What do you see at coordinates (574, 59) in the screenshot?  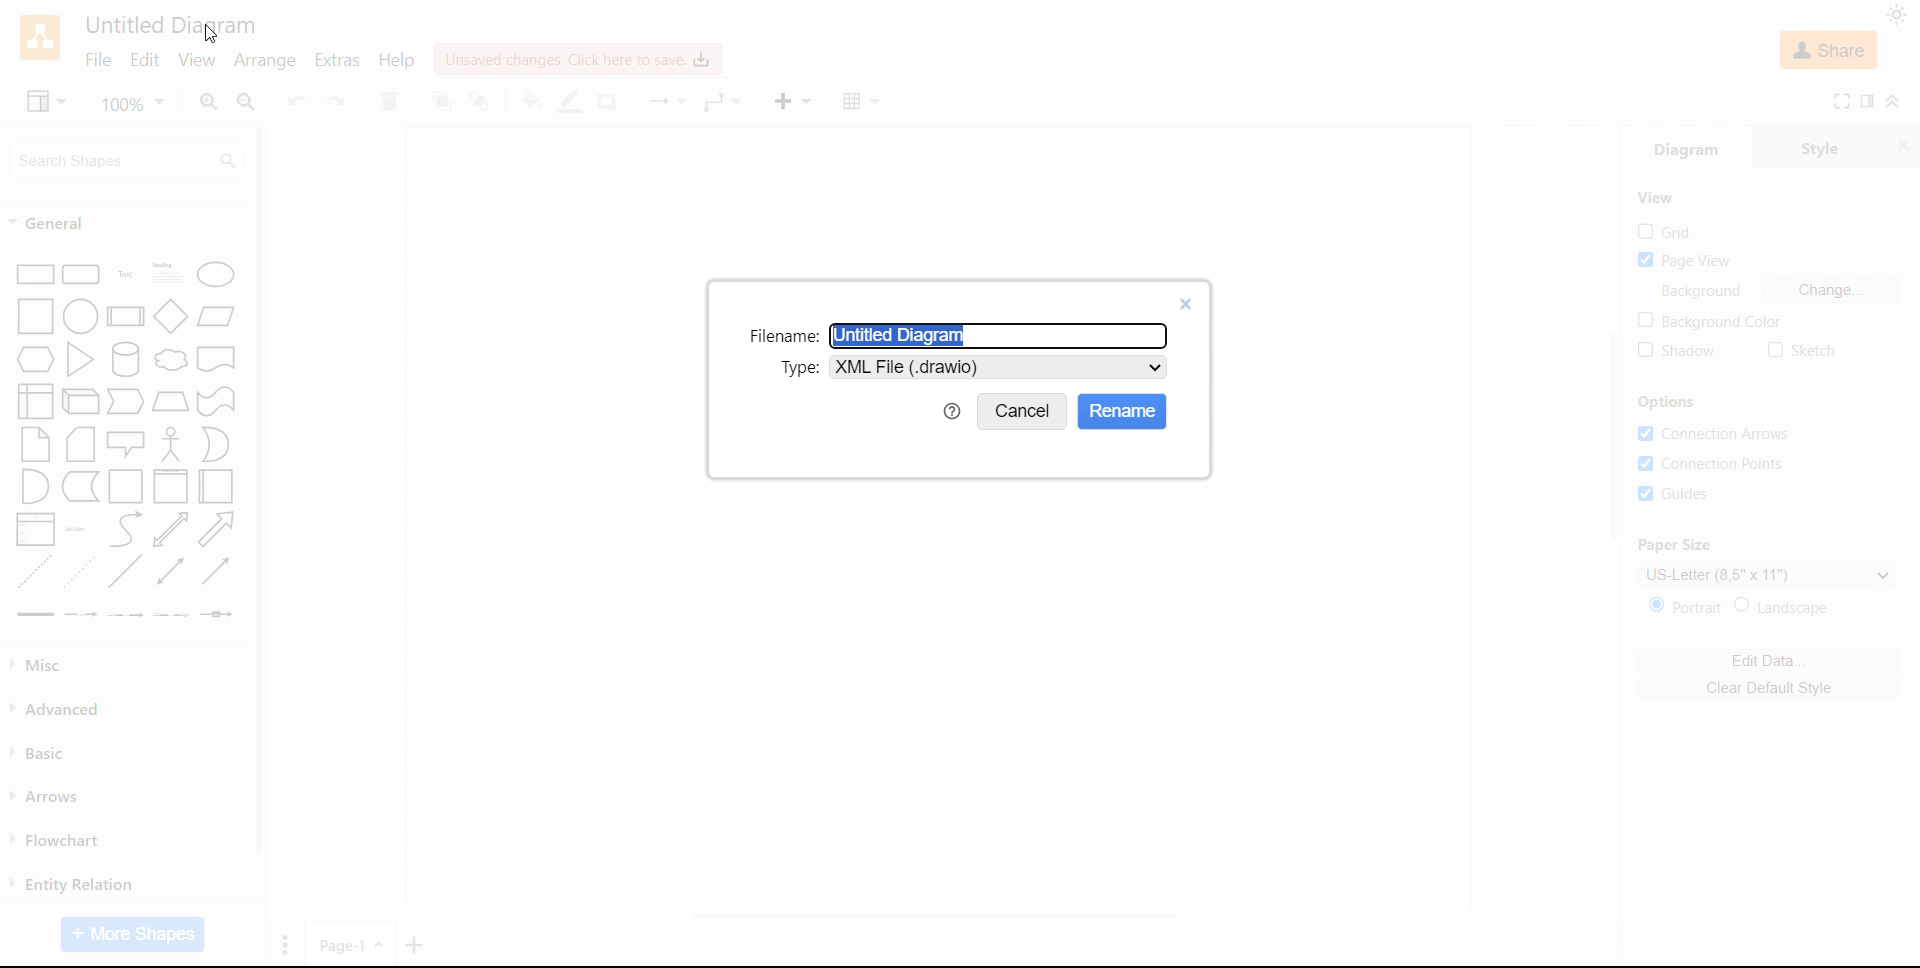 I see `Unsaved changes click here to save ` at bounding box center [574, 59].